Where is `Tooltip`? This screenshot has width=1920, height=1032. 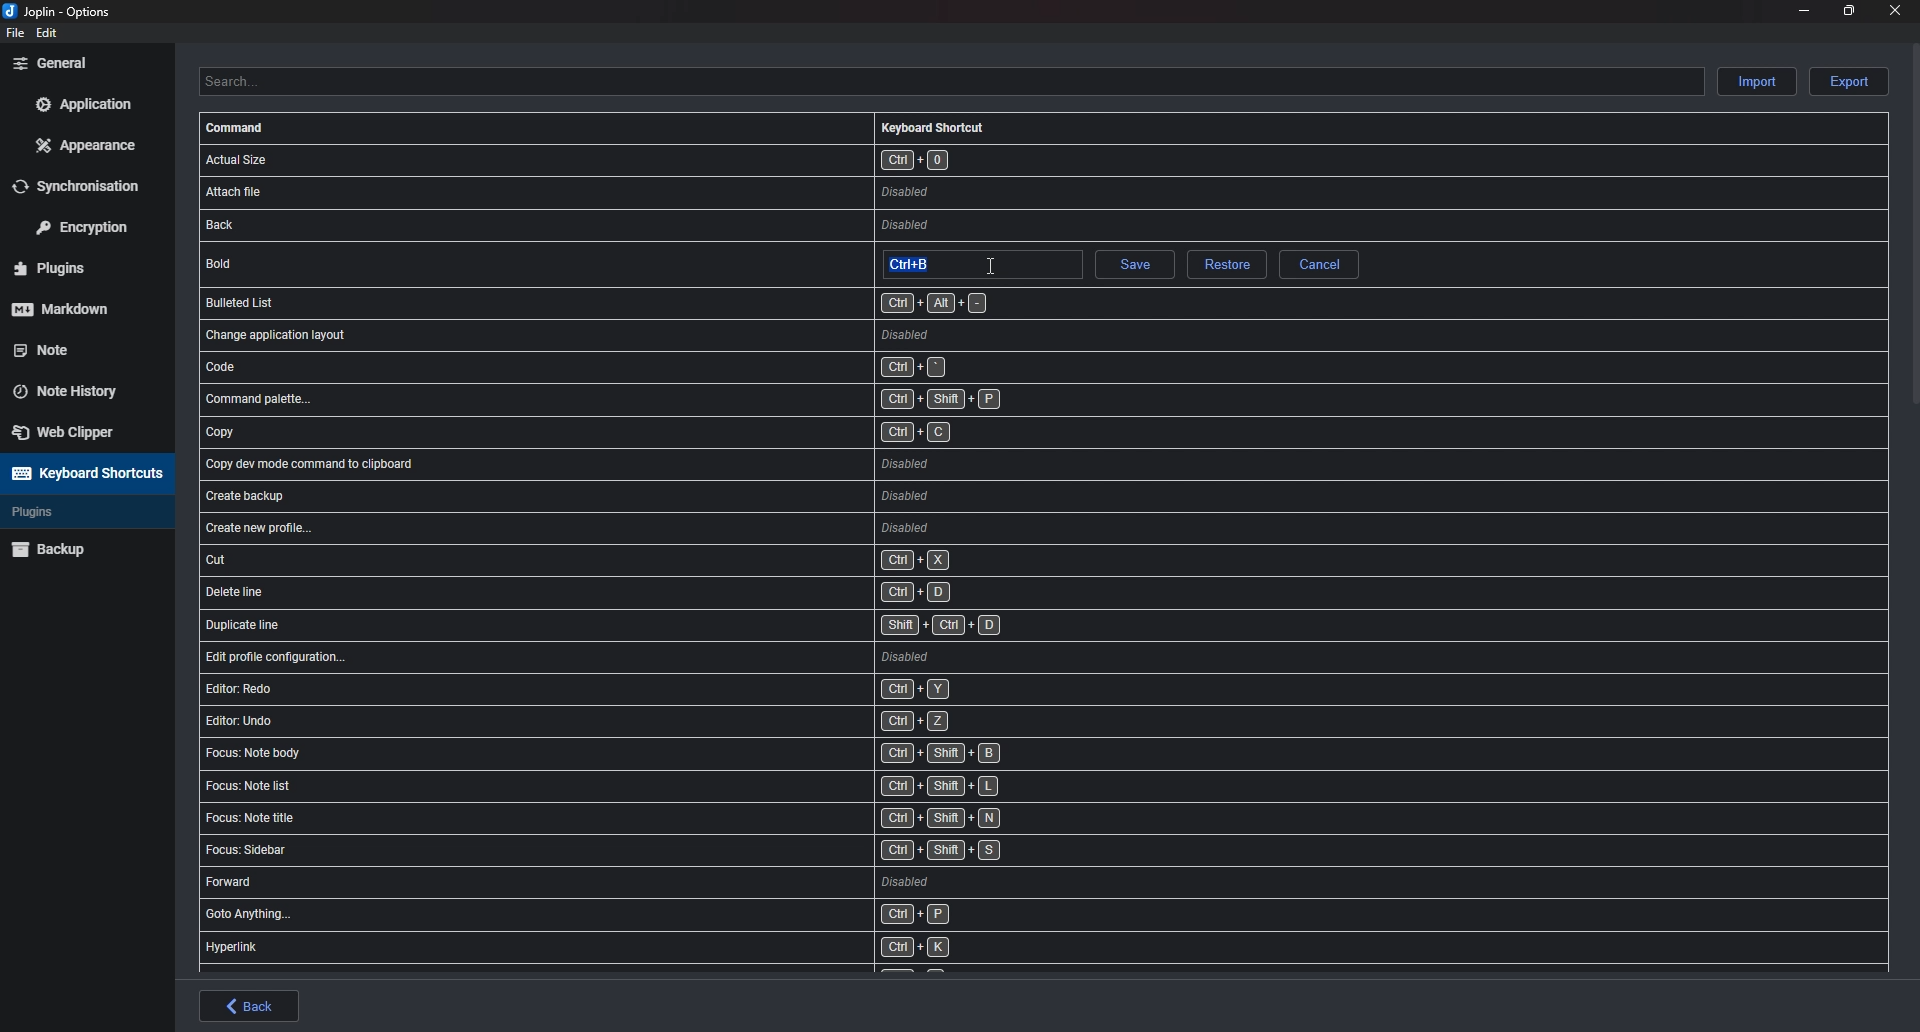 Tooltip is located at coordinates (1233, 292).